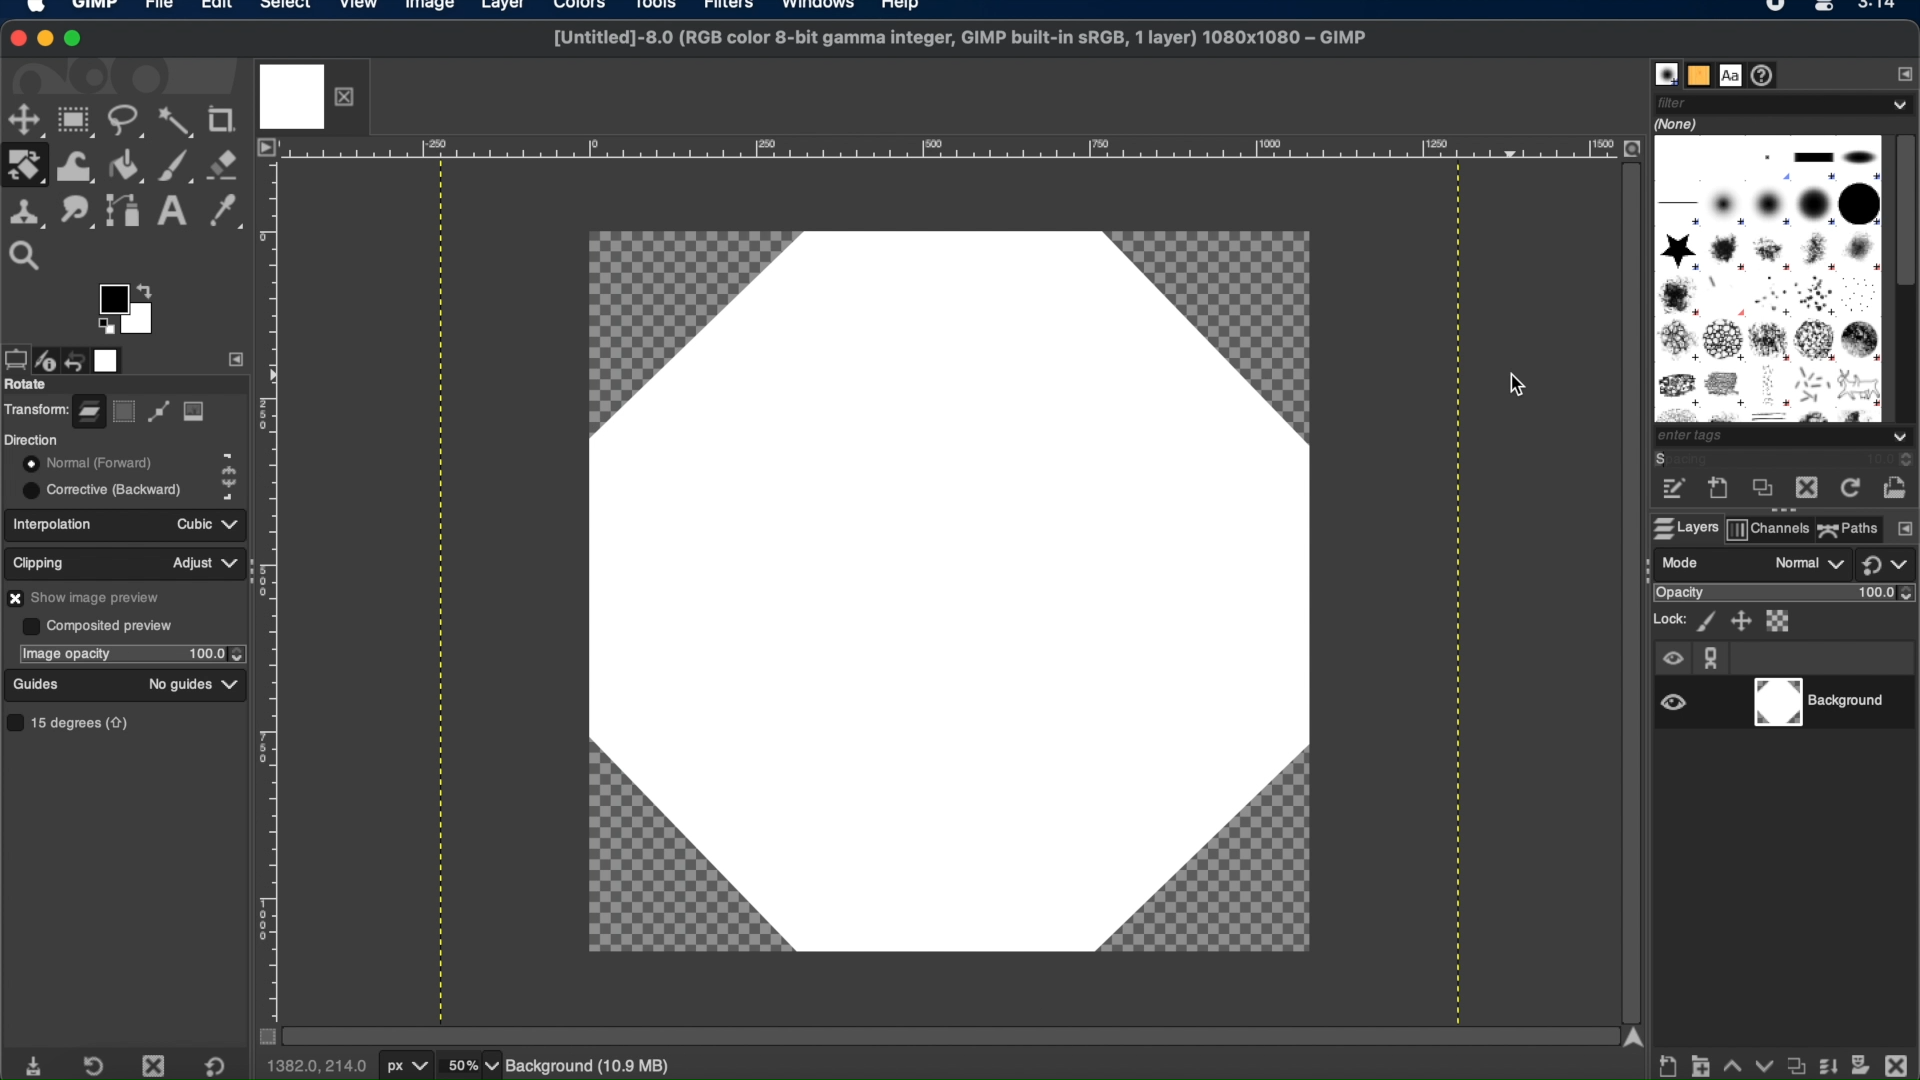  Describe the element at coordinates (125, 412) in the screenshot. I see `selection ` at that location.